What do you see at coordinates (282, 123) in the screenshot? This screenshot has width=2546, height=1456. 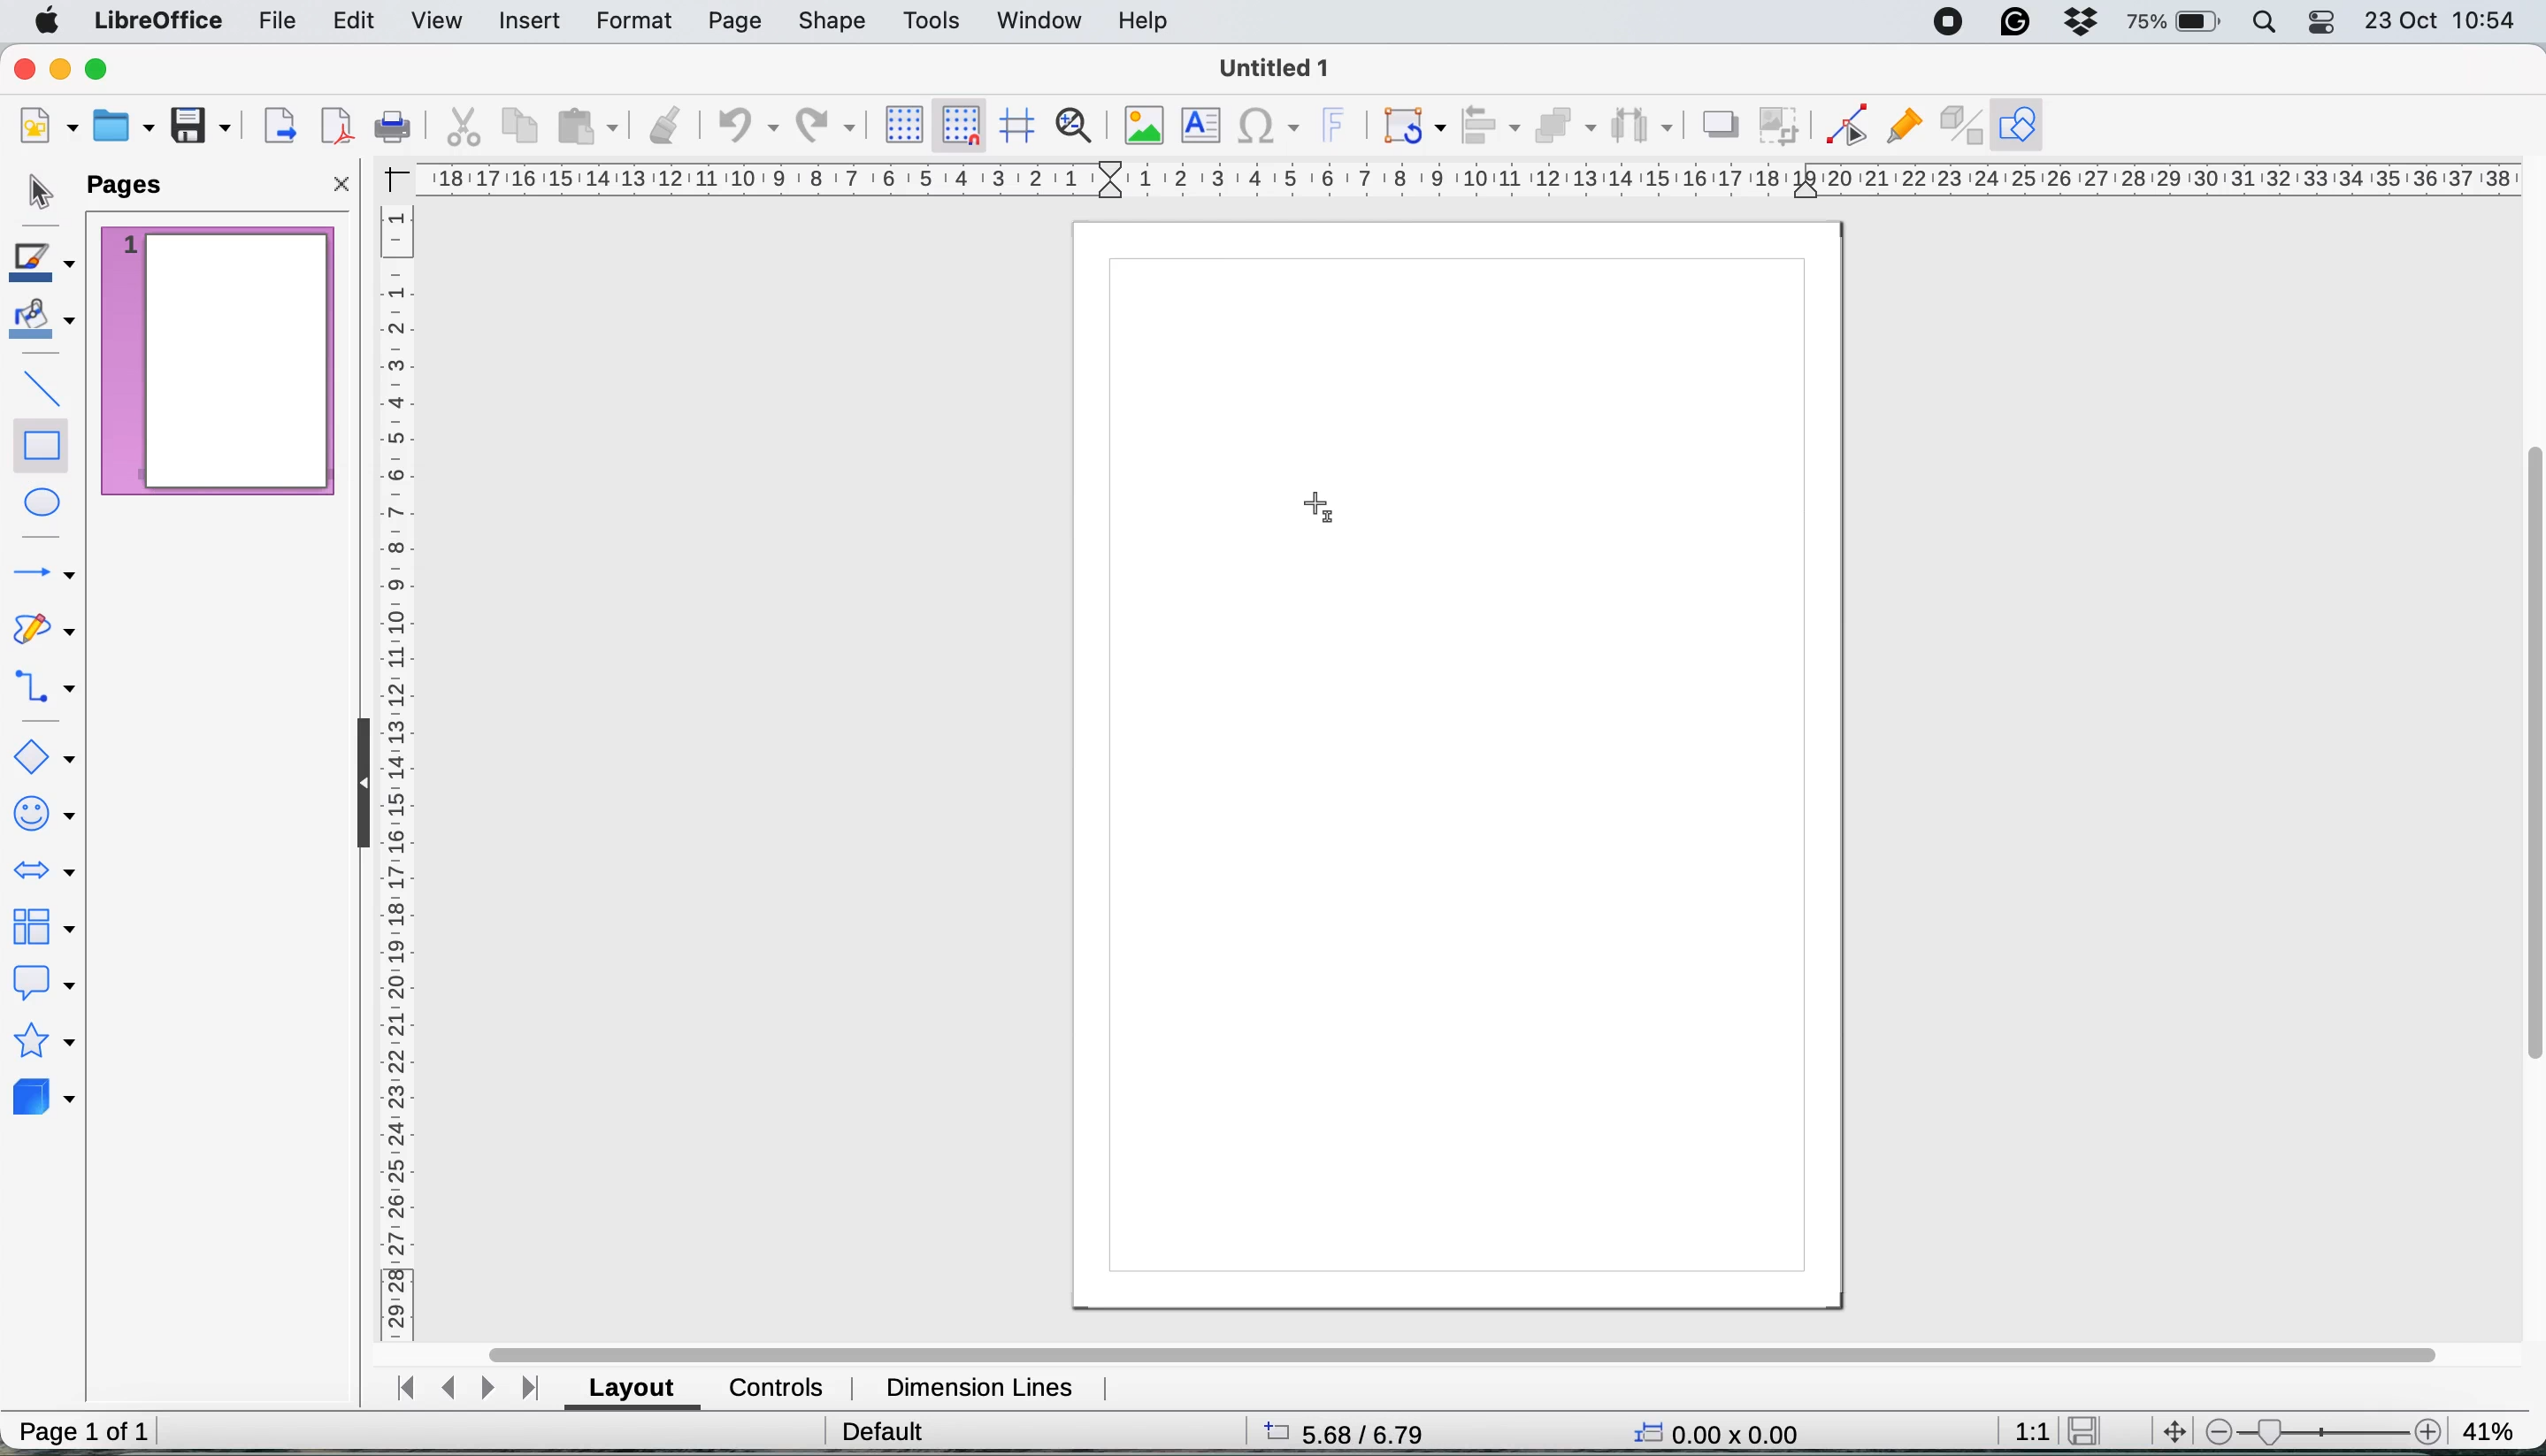 I see `export` at bounding box center [282, 123].